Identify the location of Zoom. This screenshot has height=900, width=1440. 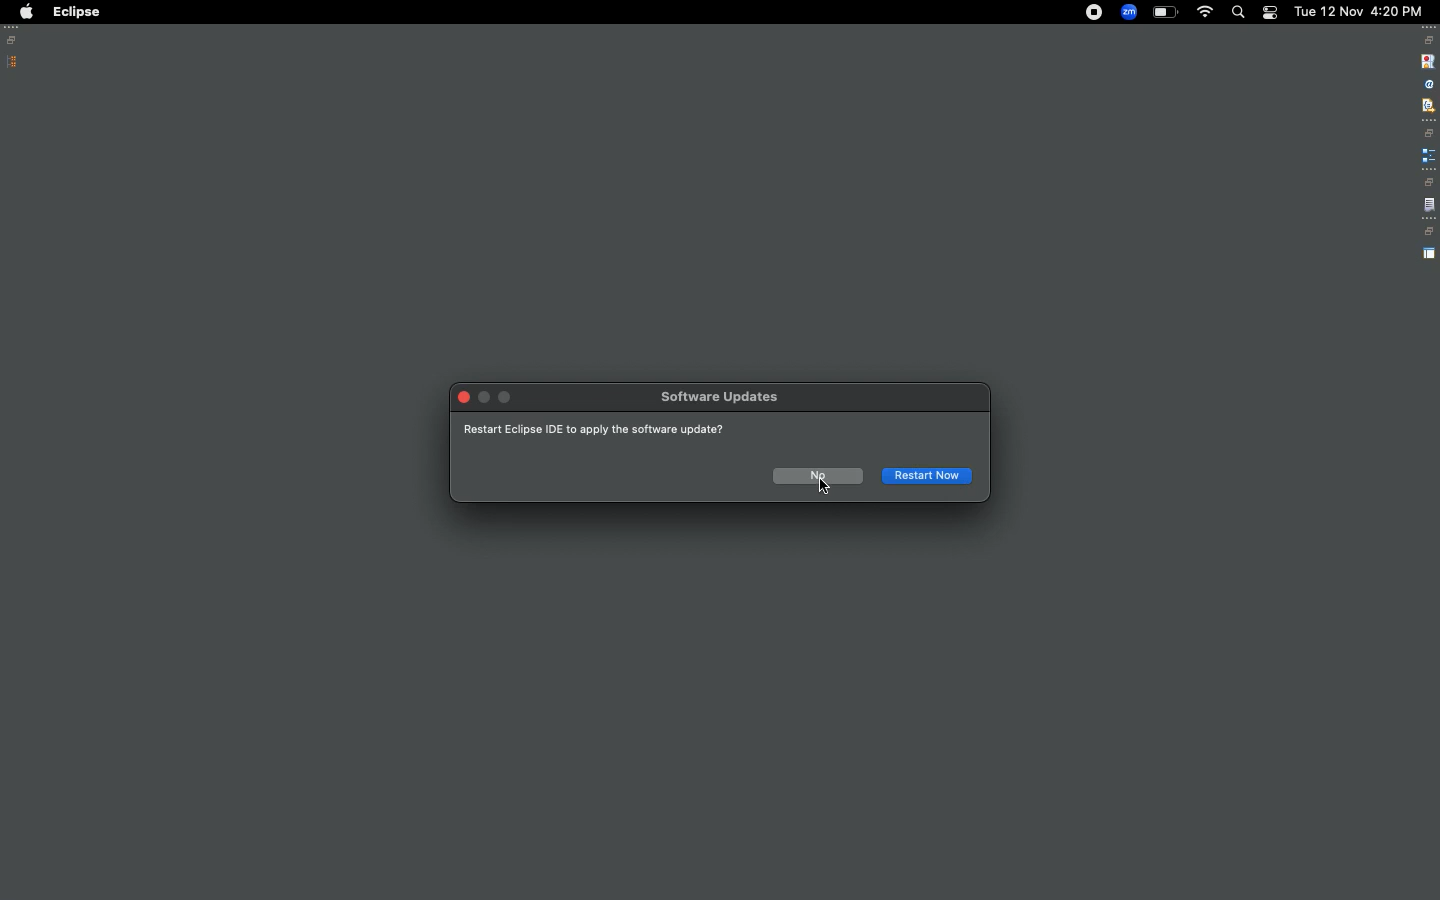
(1128, 12).